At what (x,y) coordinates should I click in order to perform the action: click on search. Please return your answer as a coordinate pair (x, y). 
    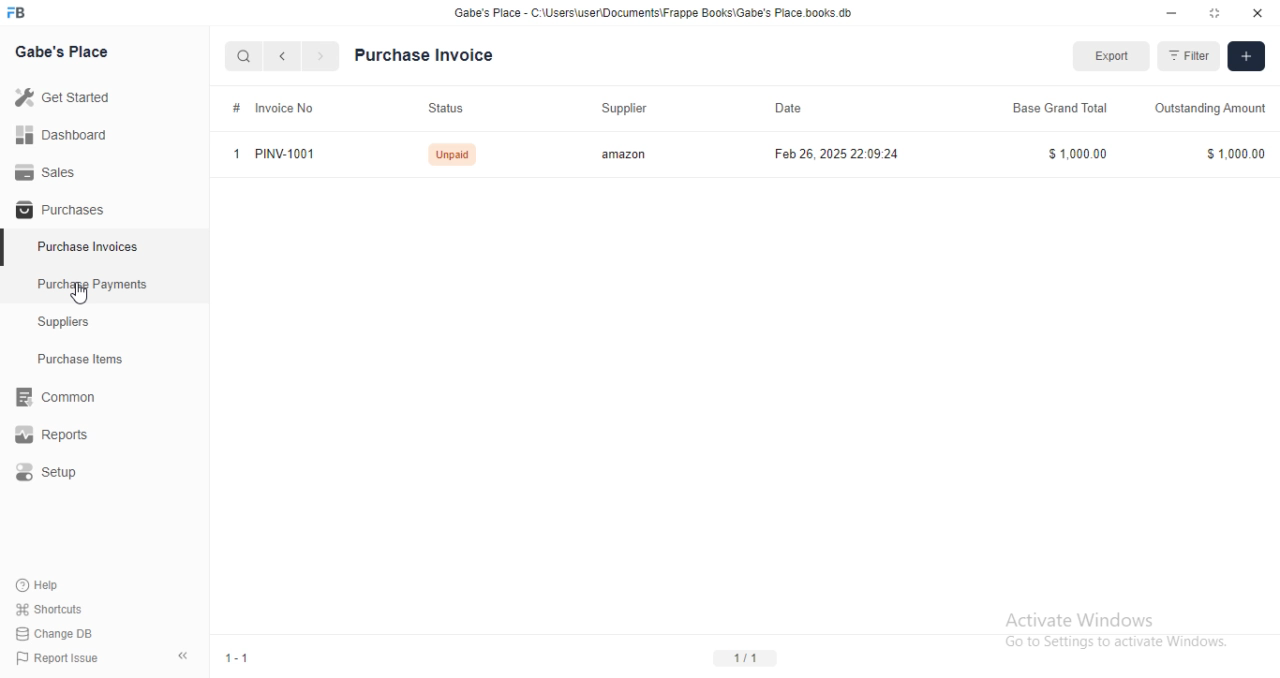
    Looking at the image, I should click on (245, 57).